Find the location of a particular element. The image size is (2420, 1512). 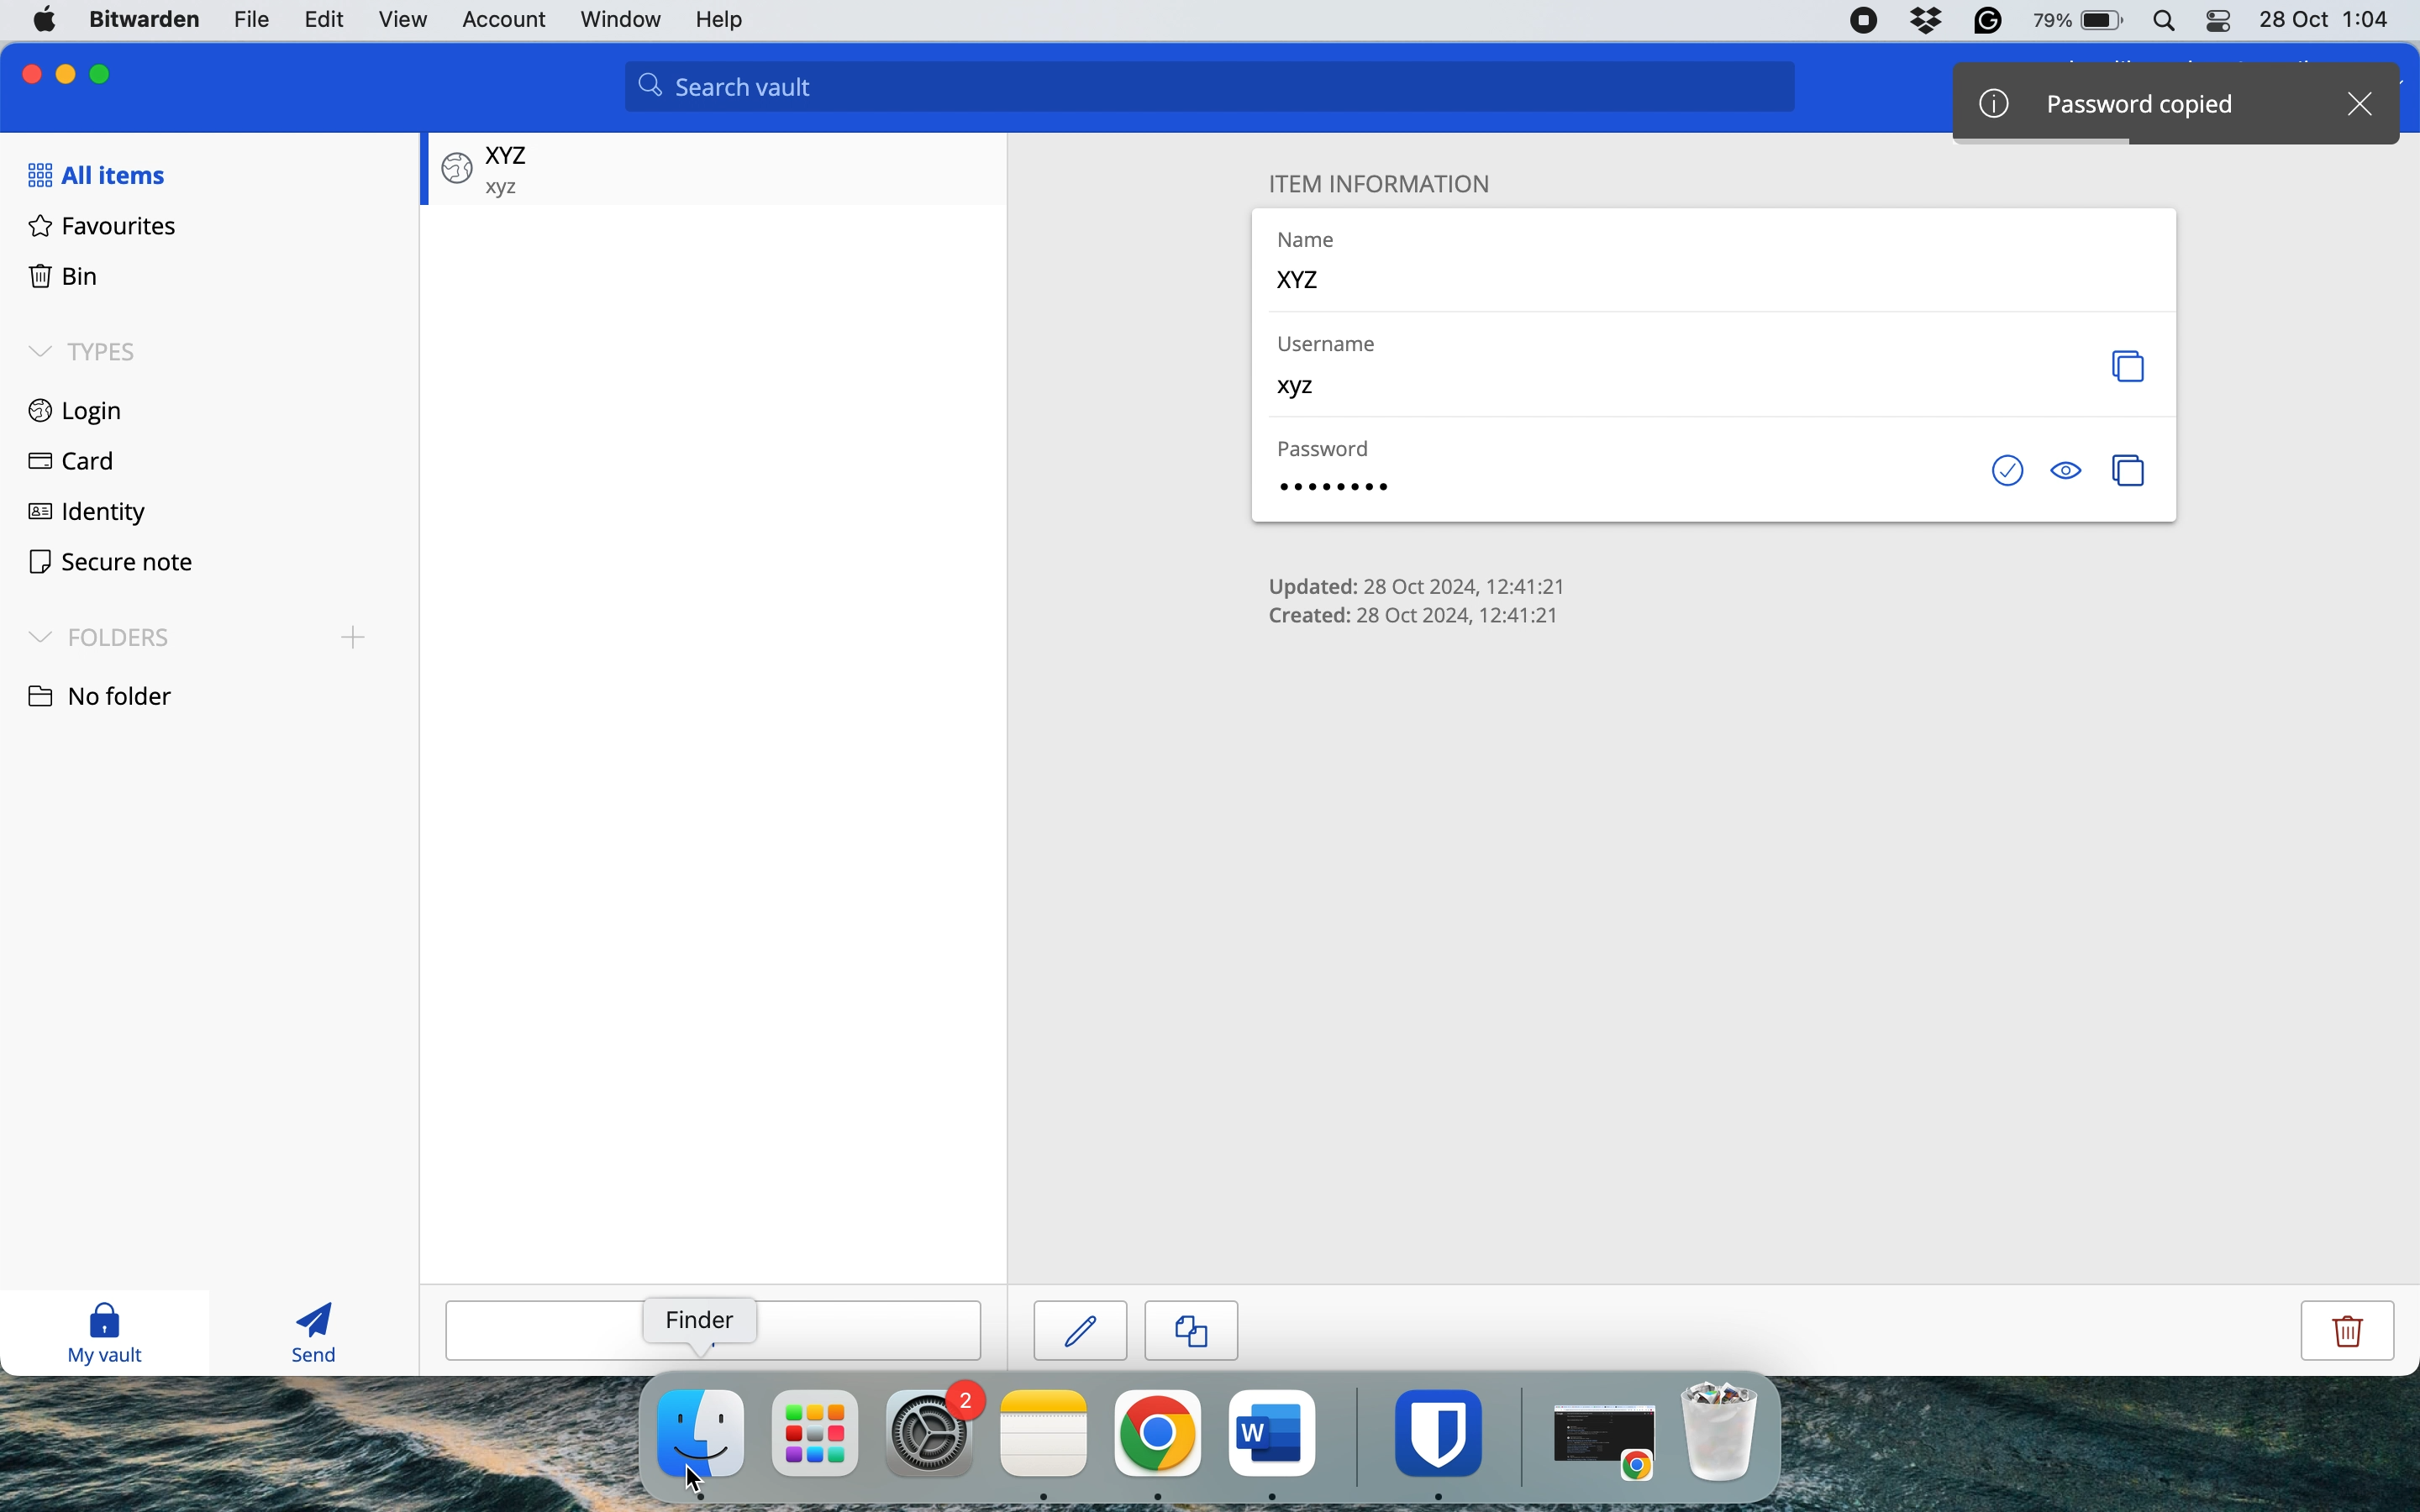

my vault is located at coordinates (119, 1335).